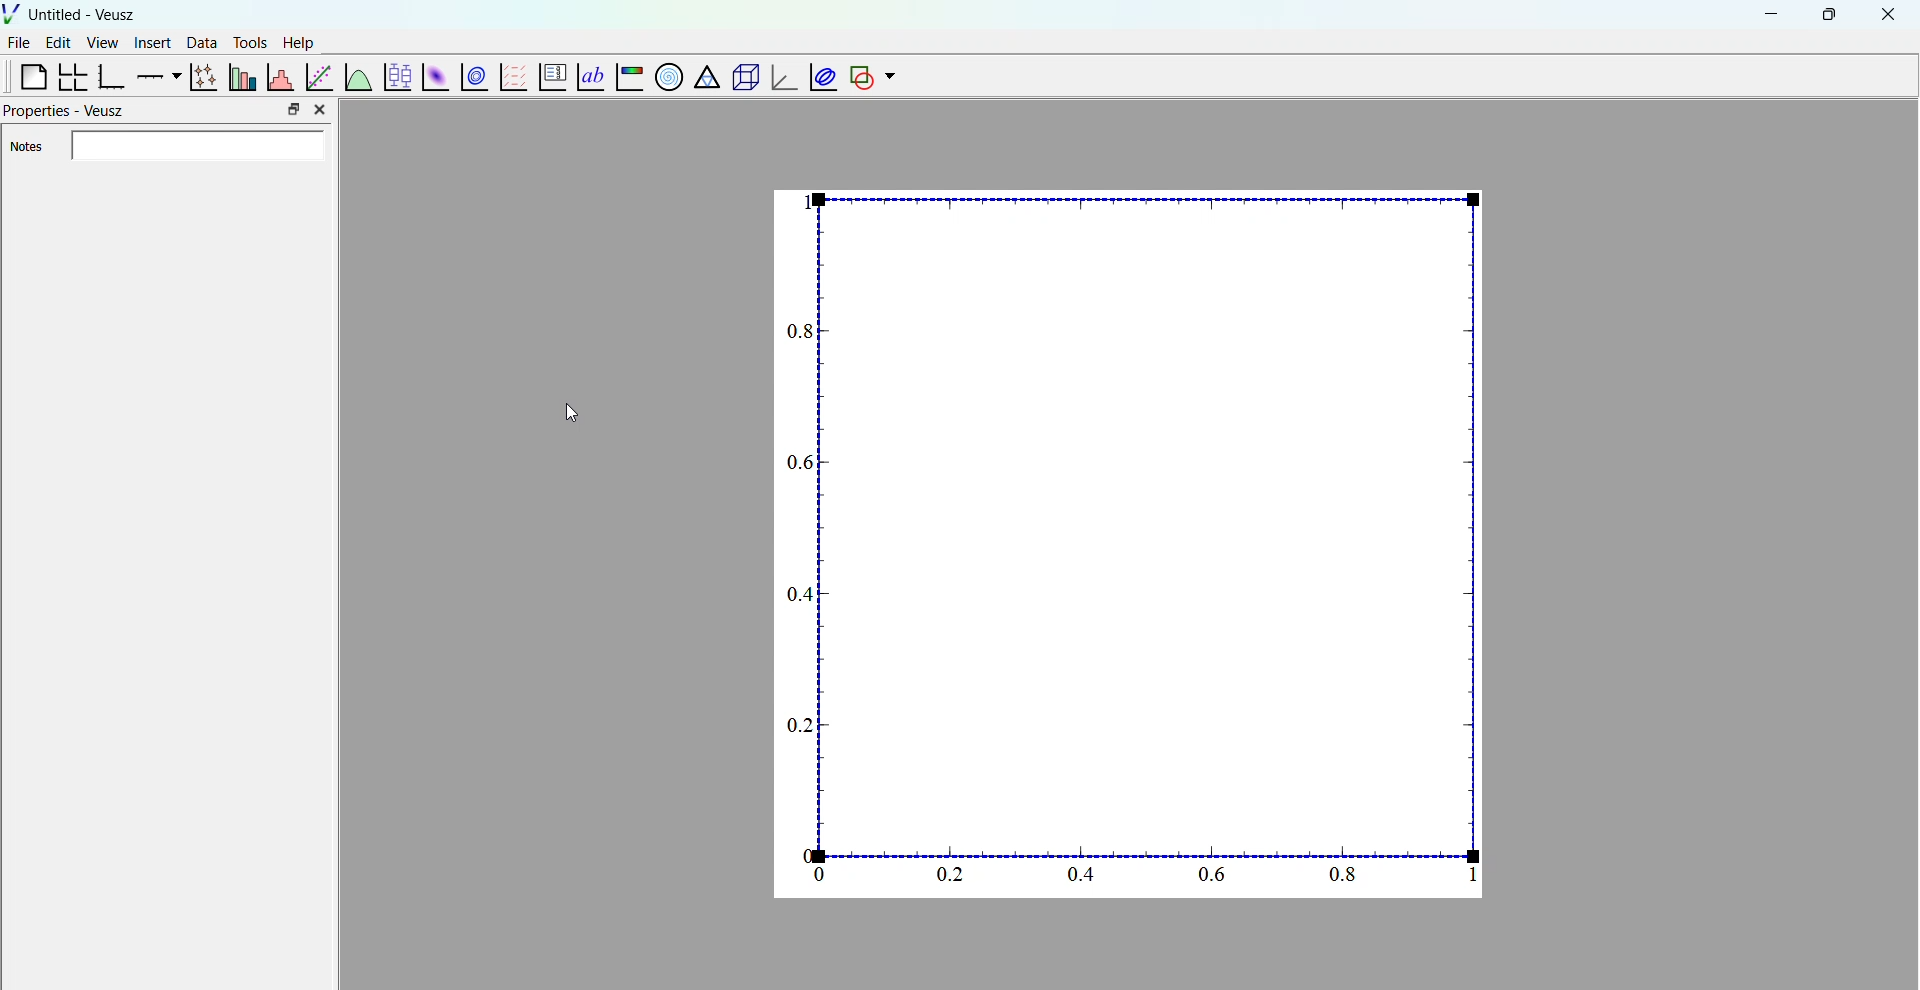  I want to click on plot 2d dataset as an image, so click(432, 77).